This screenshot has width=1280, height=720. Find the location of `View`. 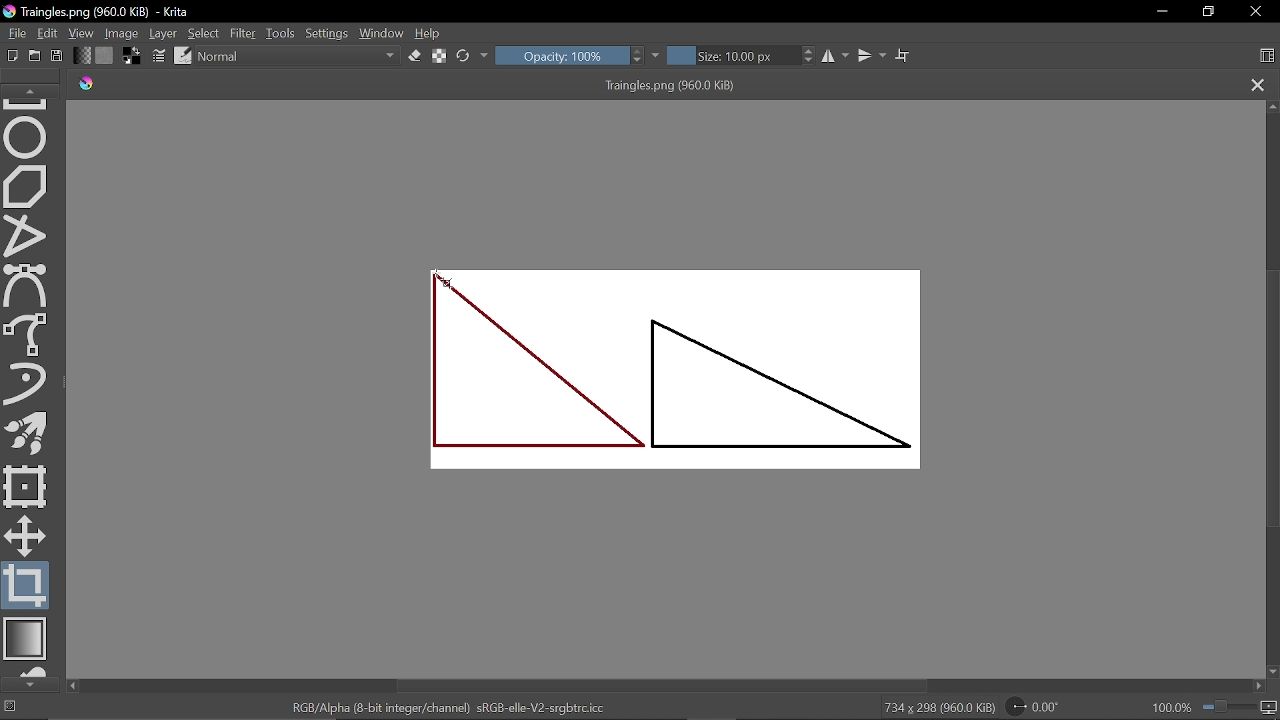

View is located at coordinates (82, 33).